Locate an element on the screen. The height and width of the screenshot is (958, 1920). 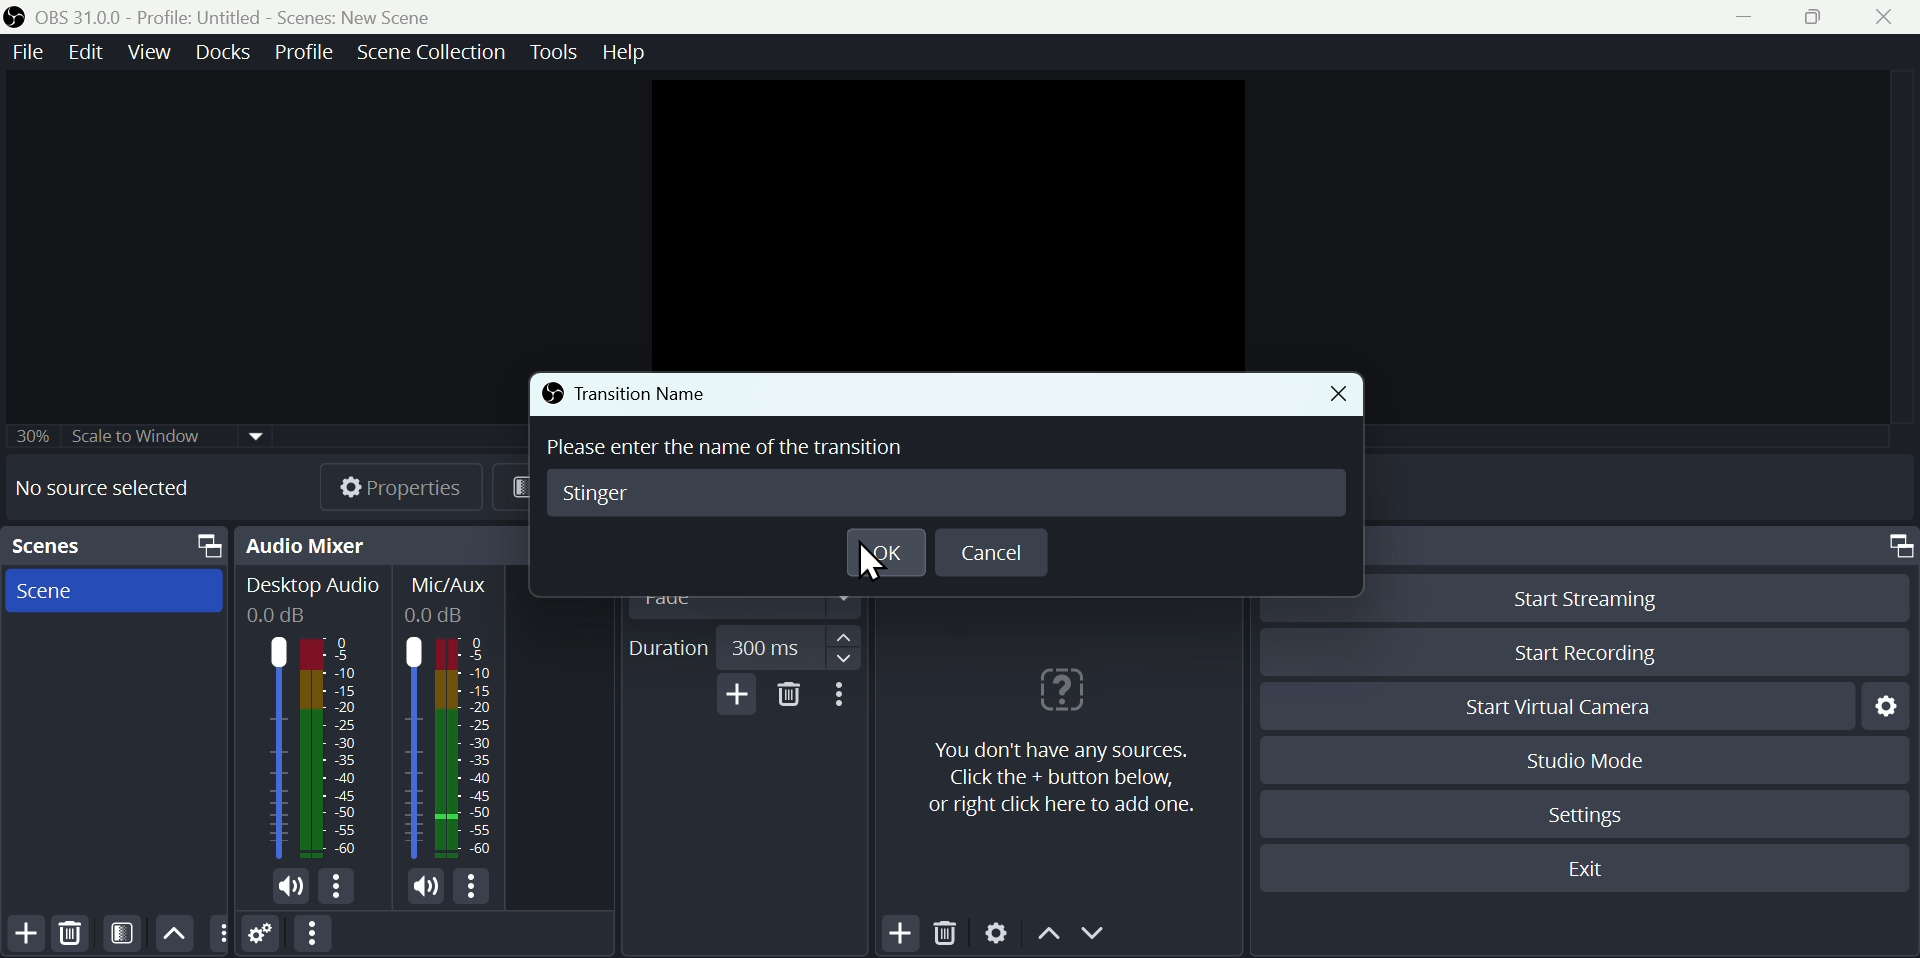
Start streaming is located at coordinates (1577, 596).